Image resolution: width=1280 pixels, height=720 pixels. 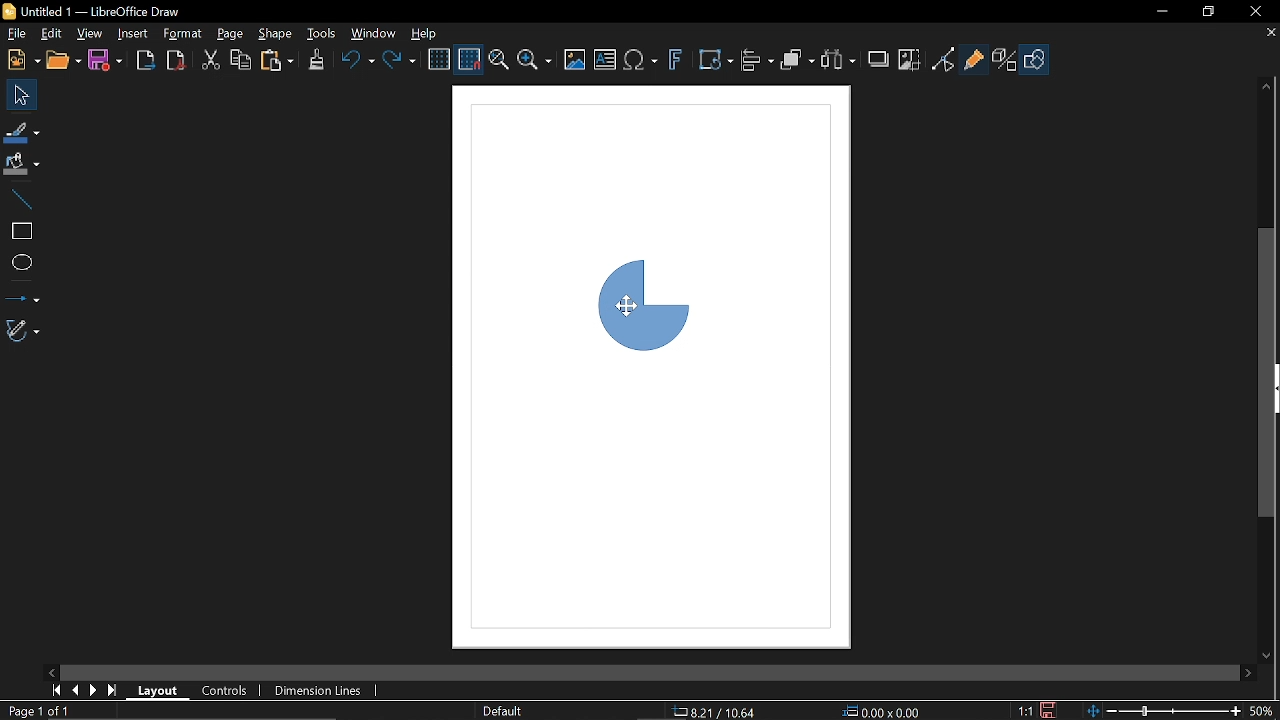 I want to click on New, so click(x=21, y=60).